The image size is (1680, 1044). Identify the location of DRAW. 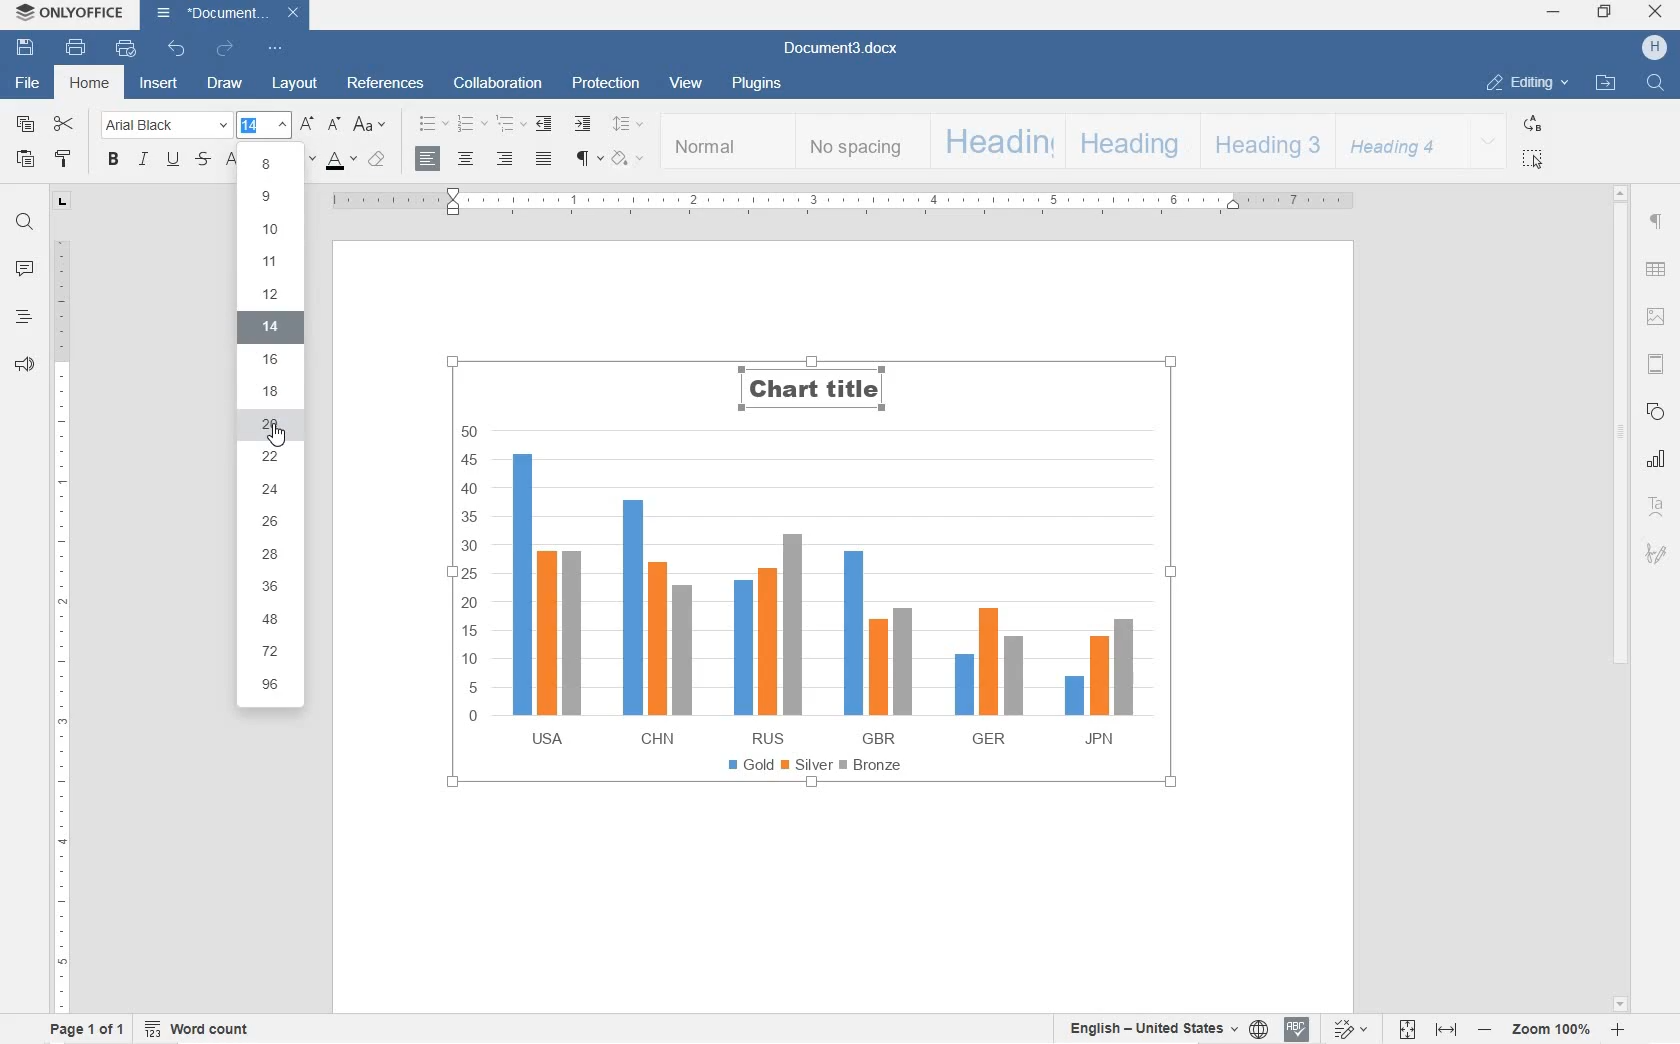
(225, 85).